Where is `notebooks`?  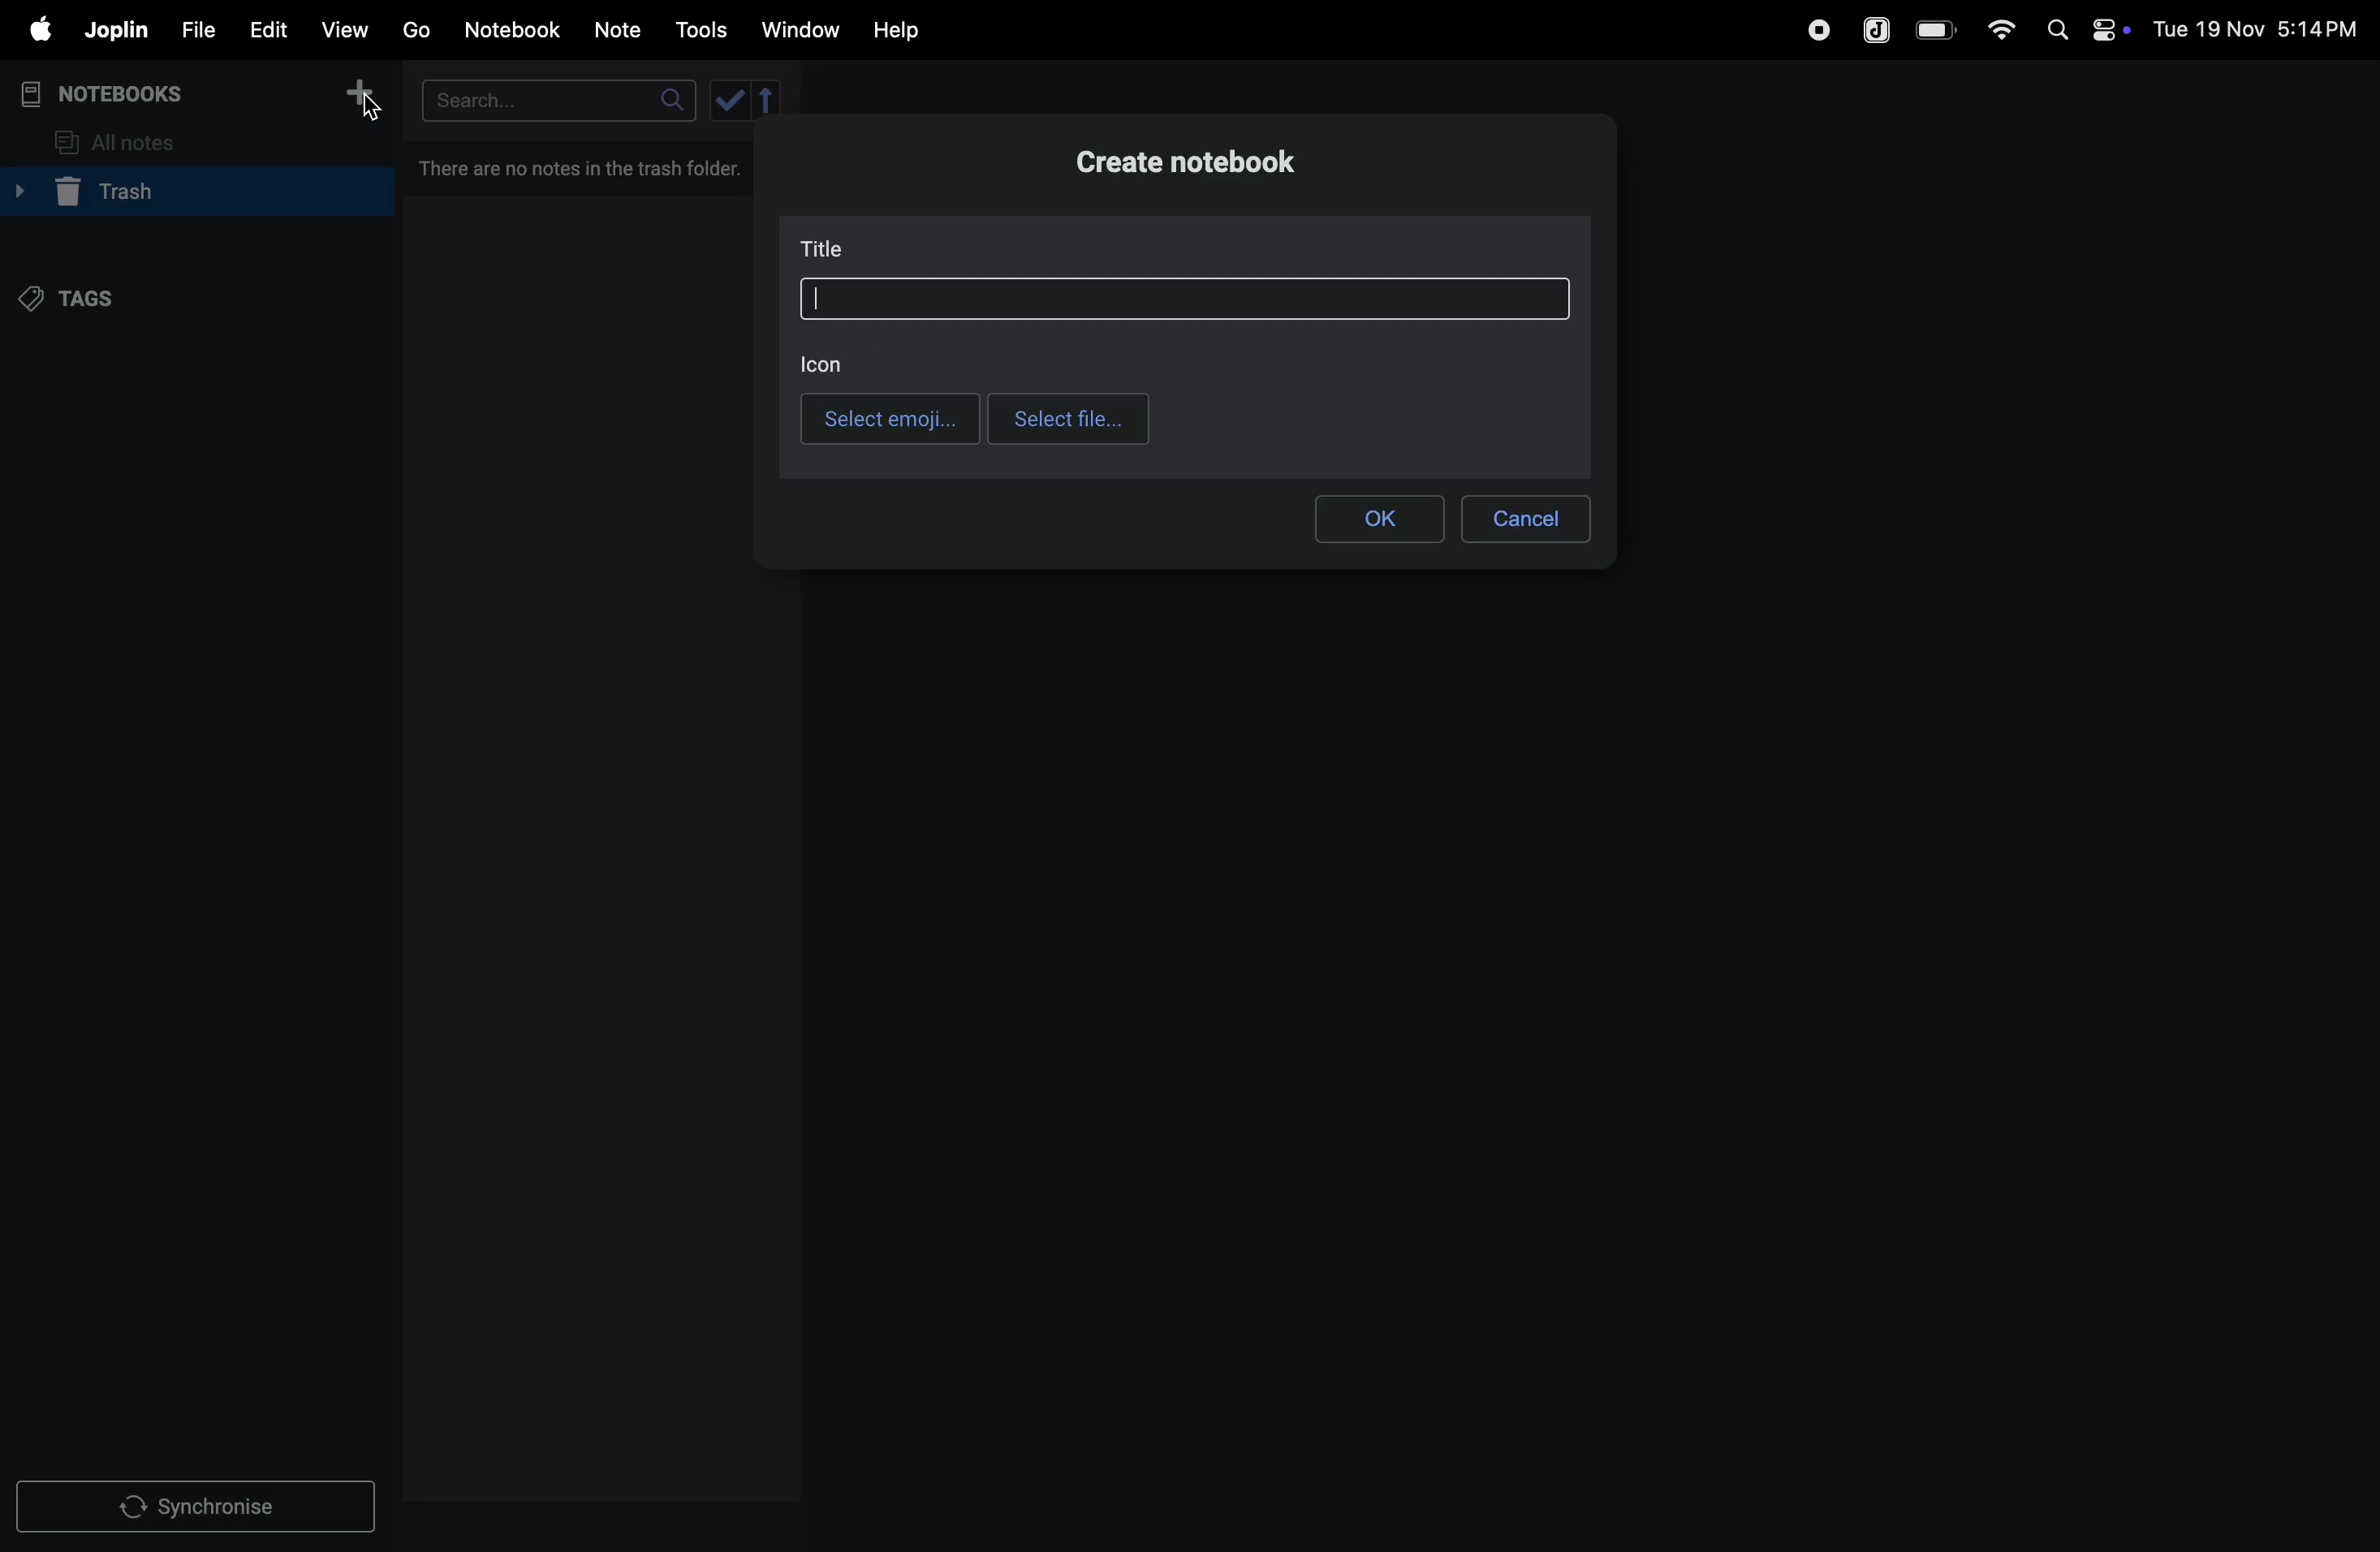
notebooks is located at coordinates (120, 94).